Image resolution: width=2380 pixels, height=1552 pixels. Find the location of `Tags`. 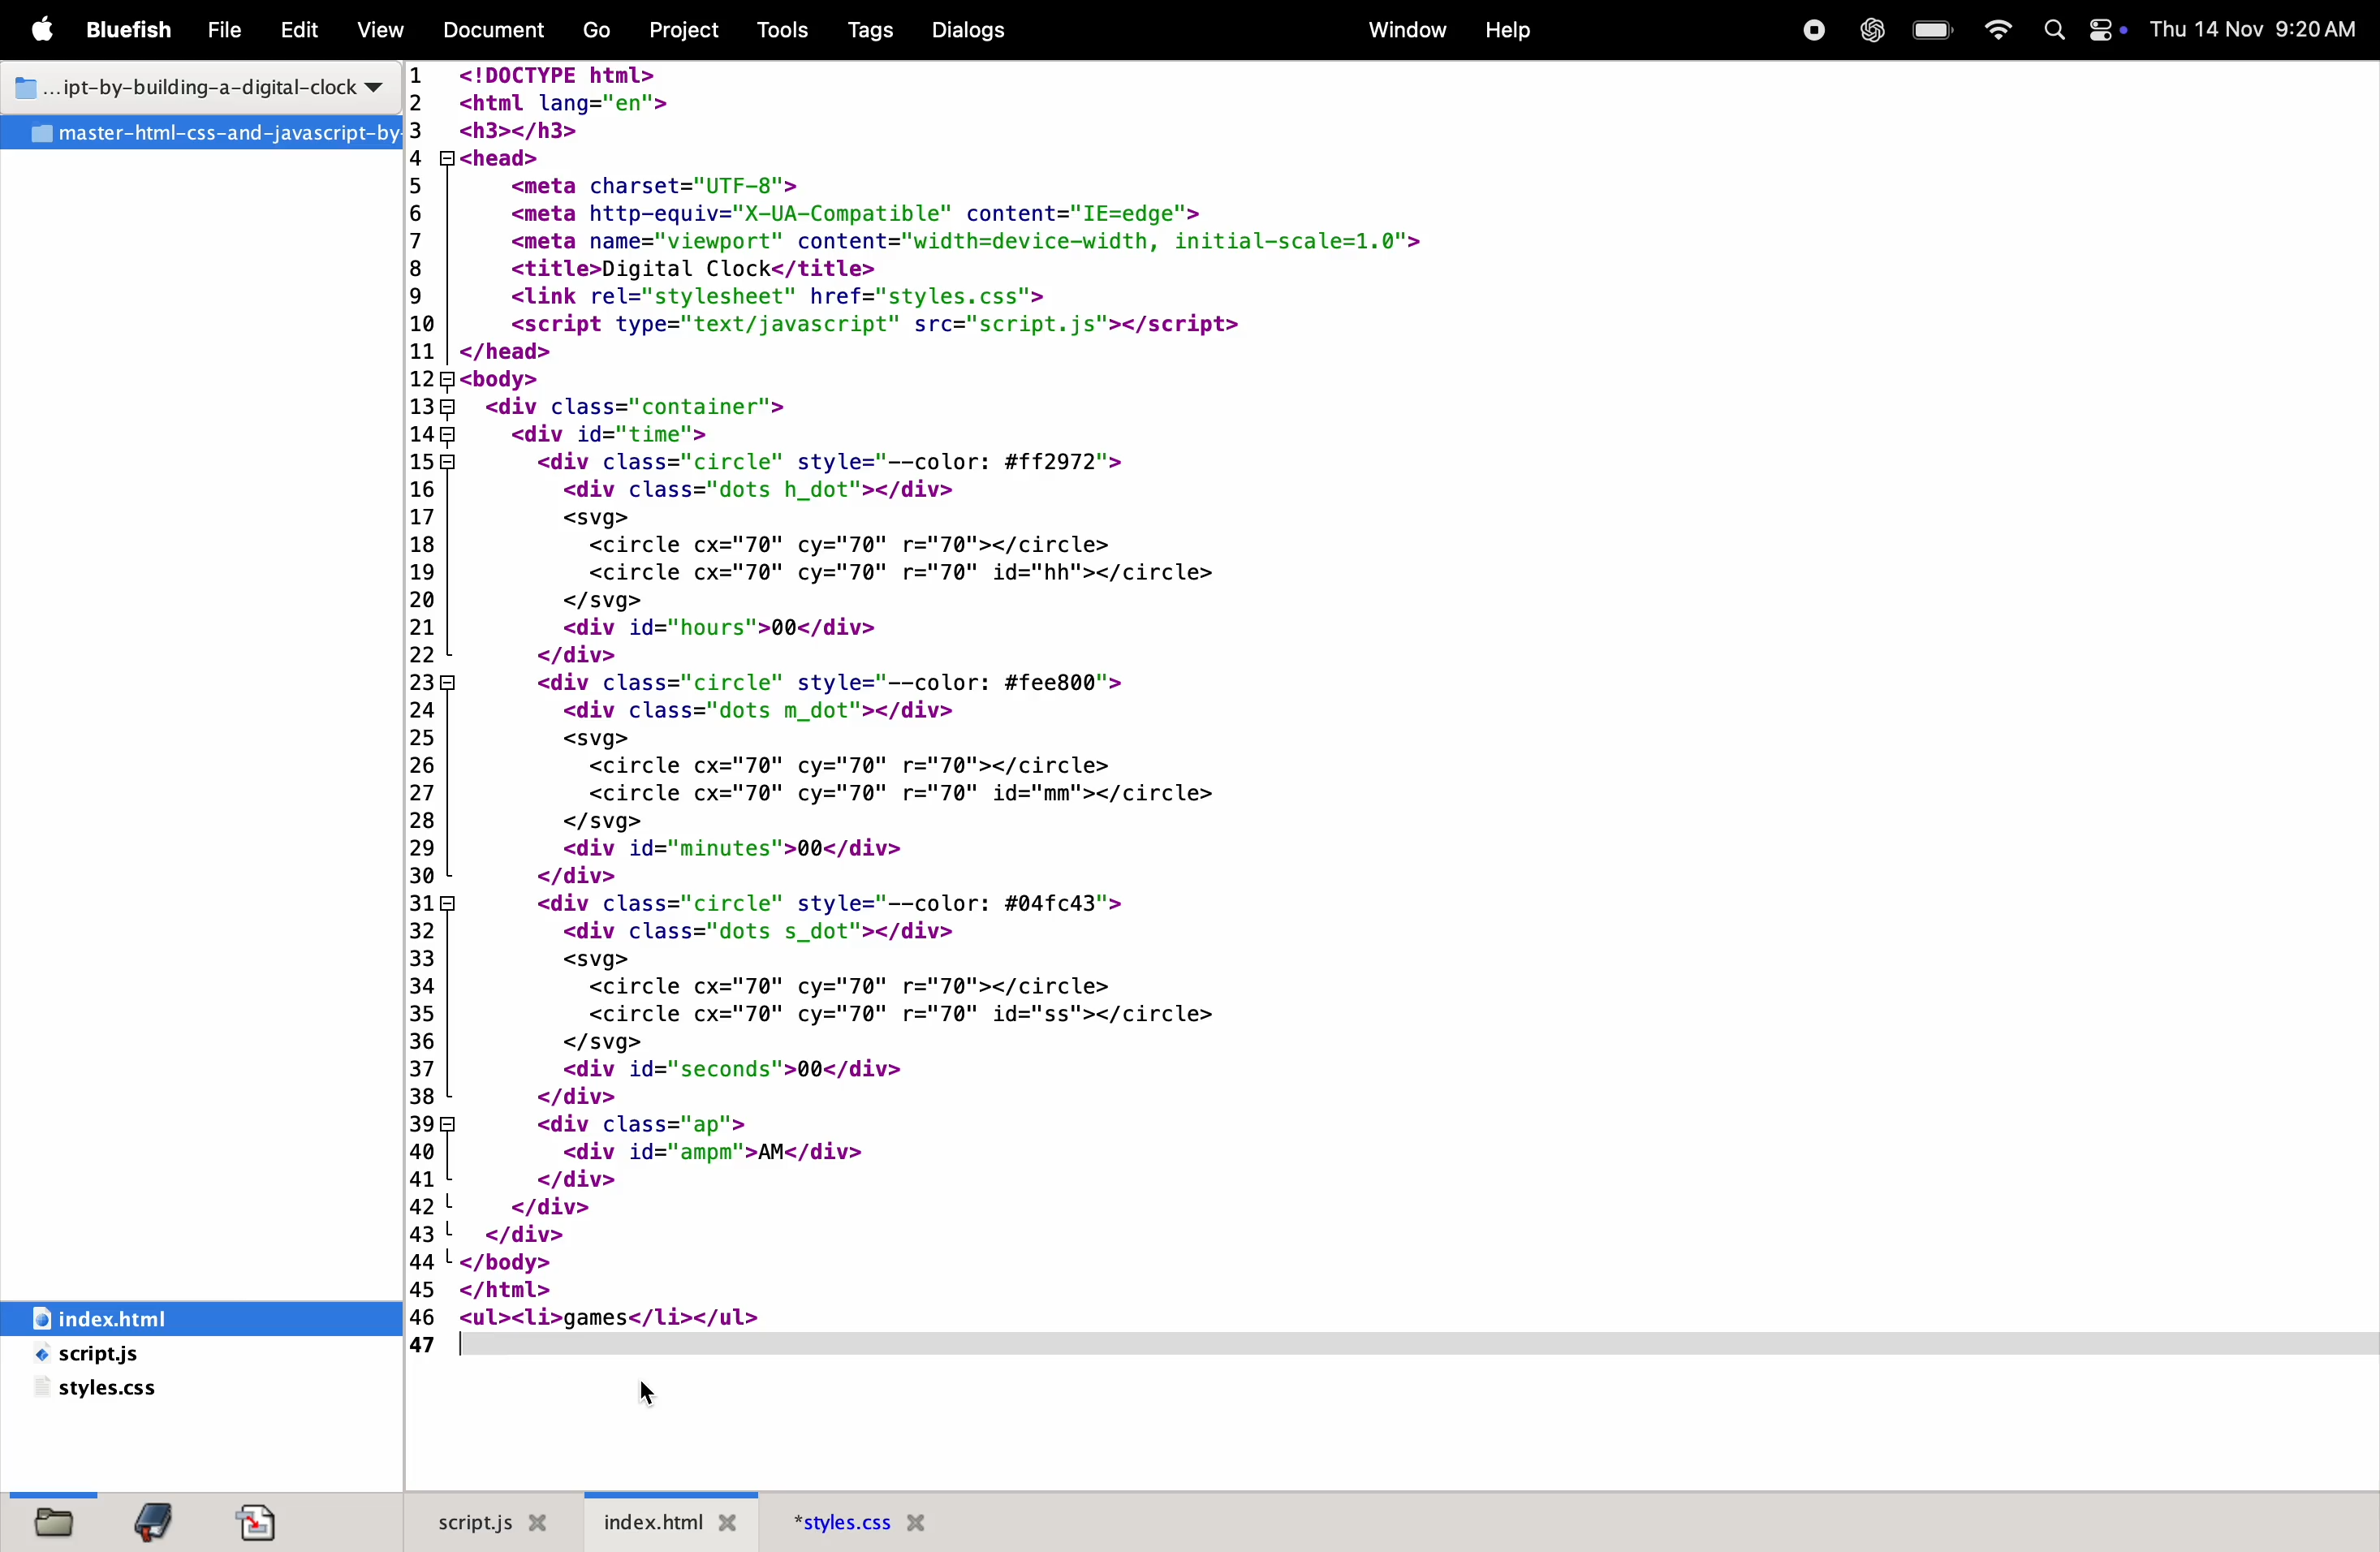

Tags is located at coordinates (865, 30).